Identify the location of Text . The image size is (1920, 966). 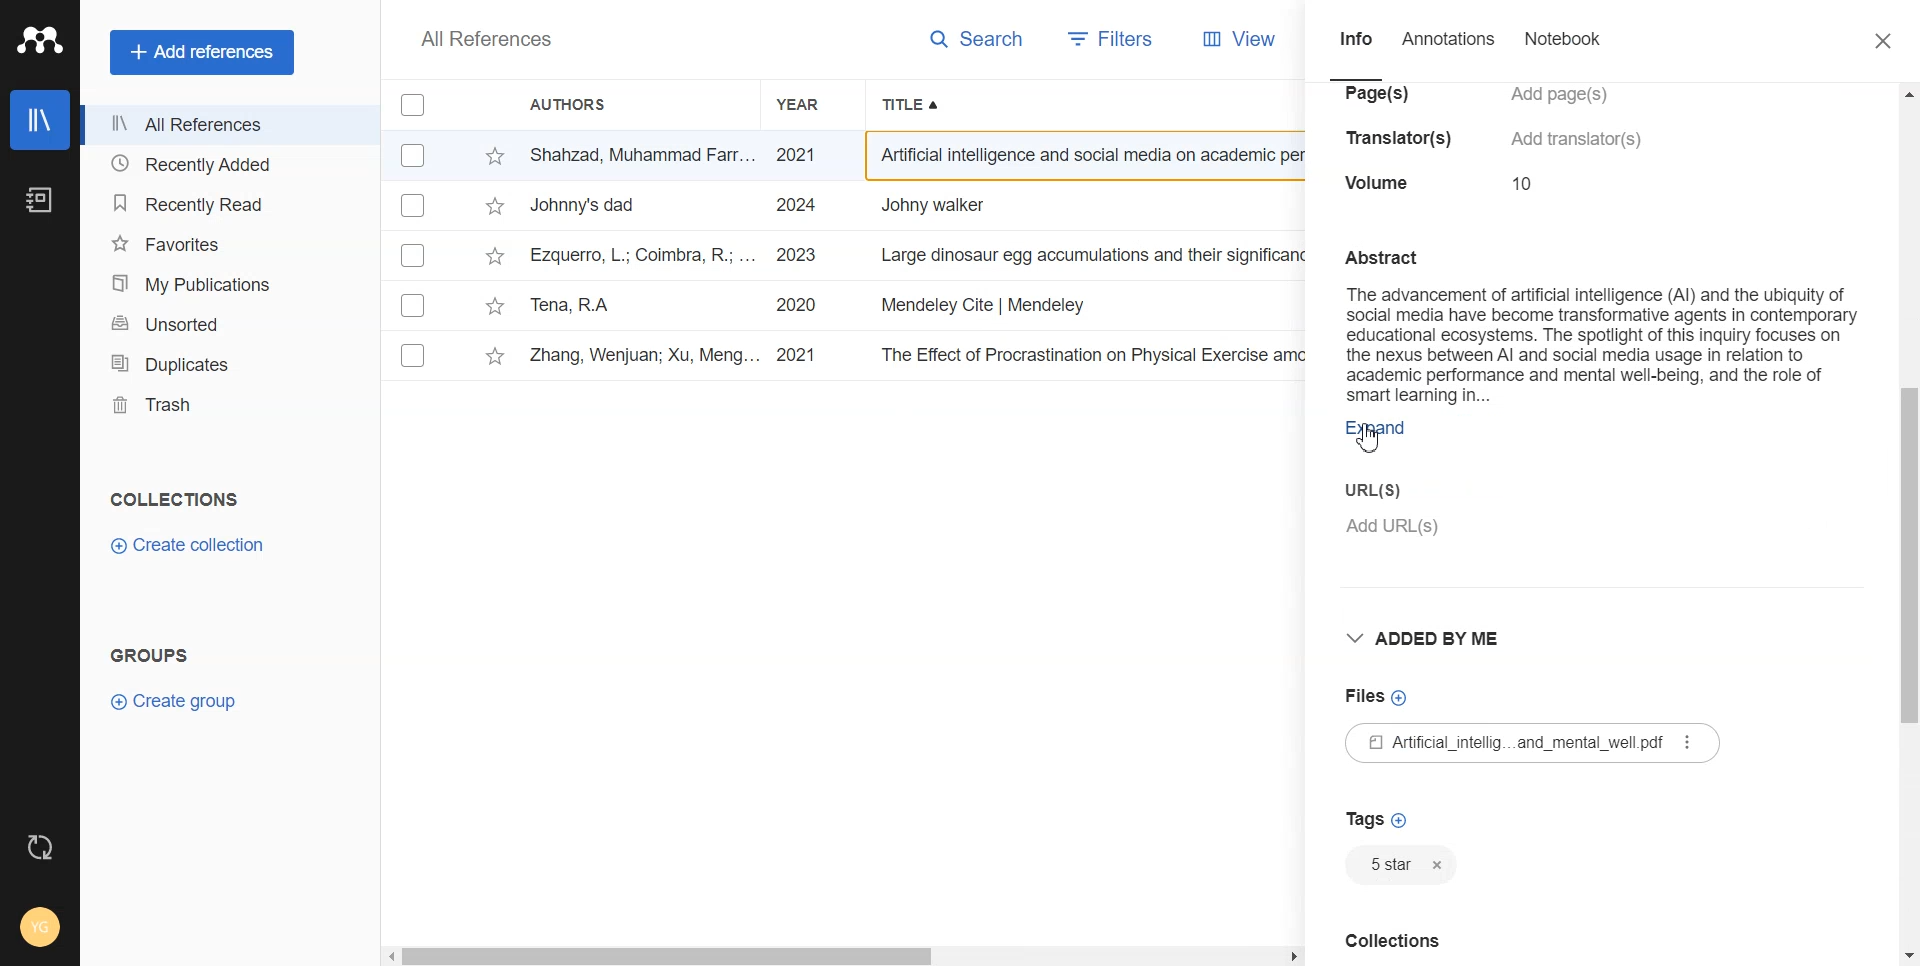
(174, 498).